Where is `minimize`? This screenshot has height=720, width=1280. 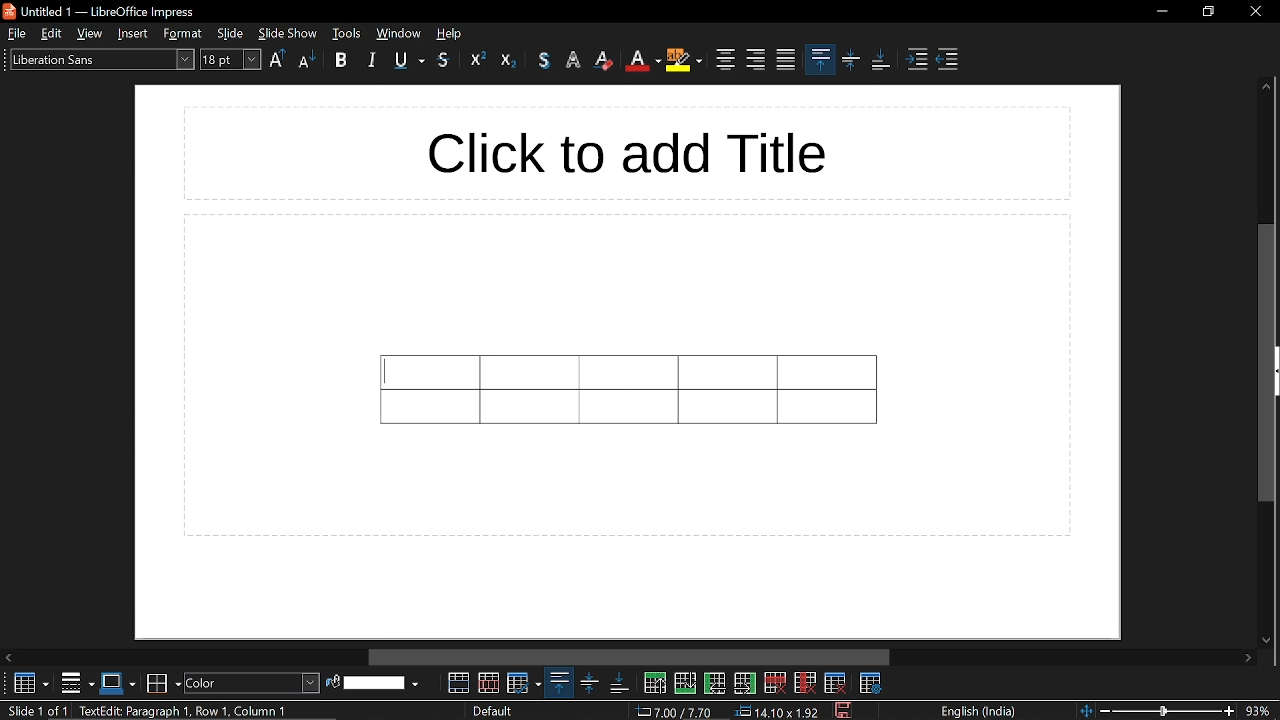
minimize is located at coordinates (1162, 12).